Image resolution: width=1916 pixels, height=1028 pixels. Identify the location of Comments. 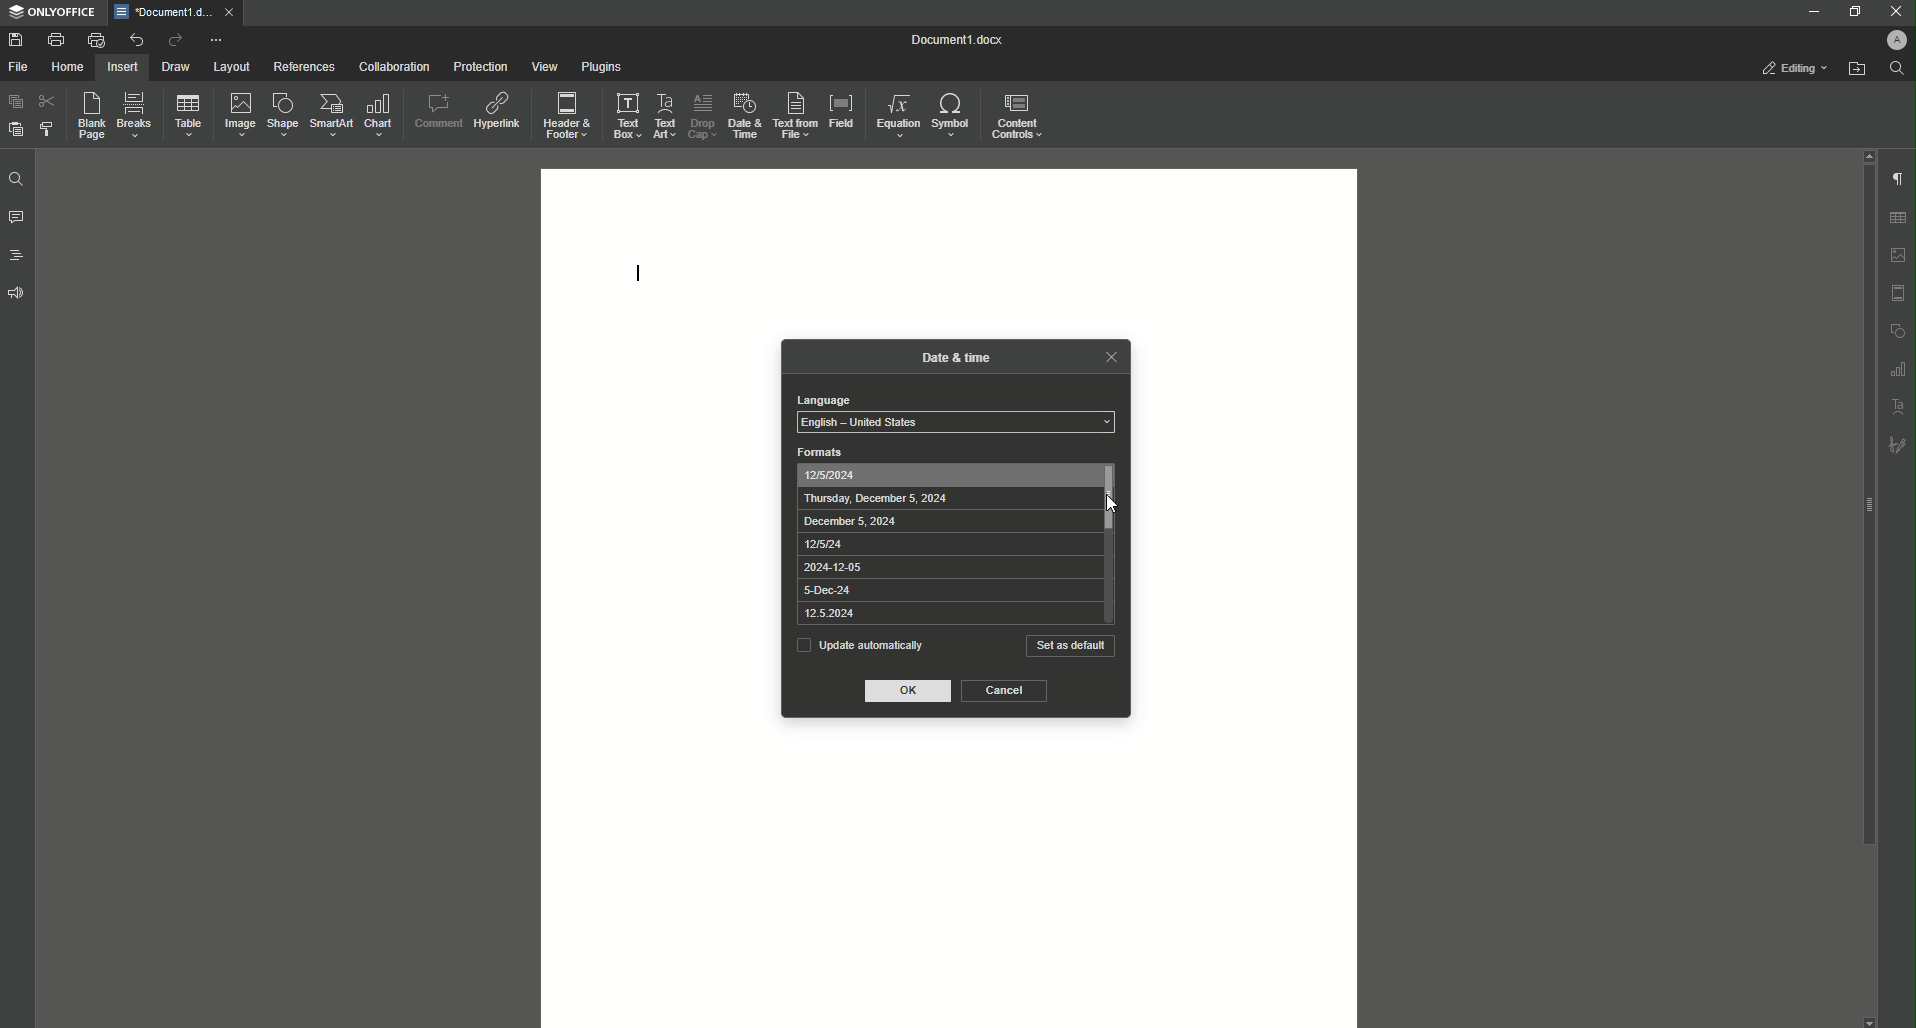
(16, 218).